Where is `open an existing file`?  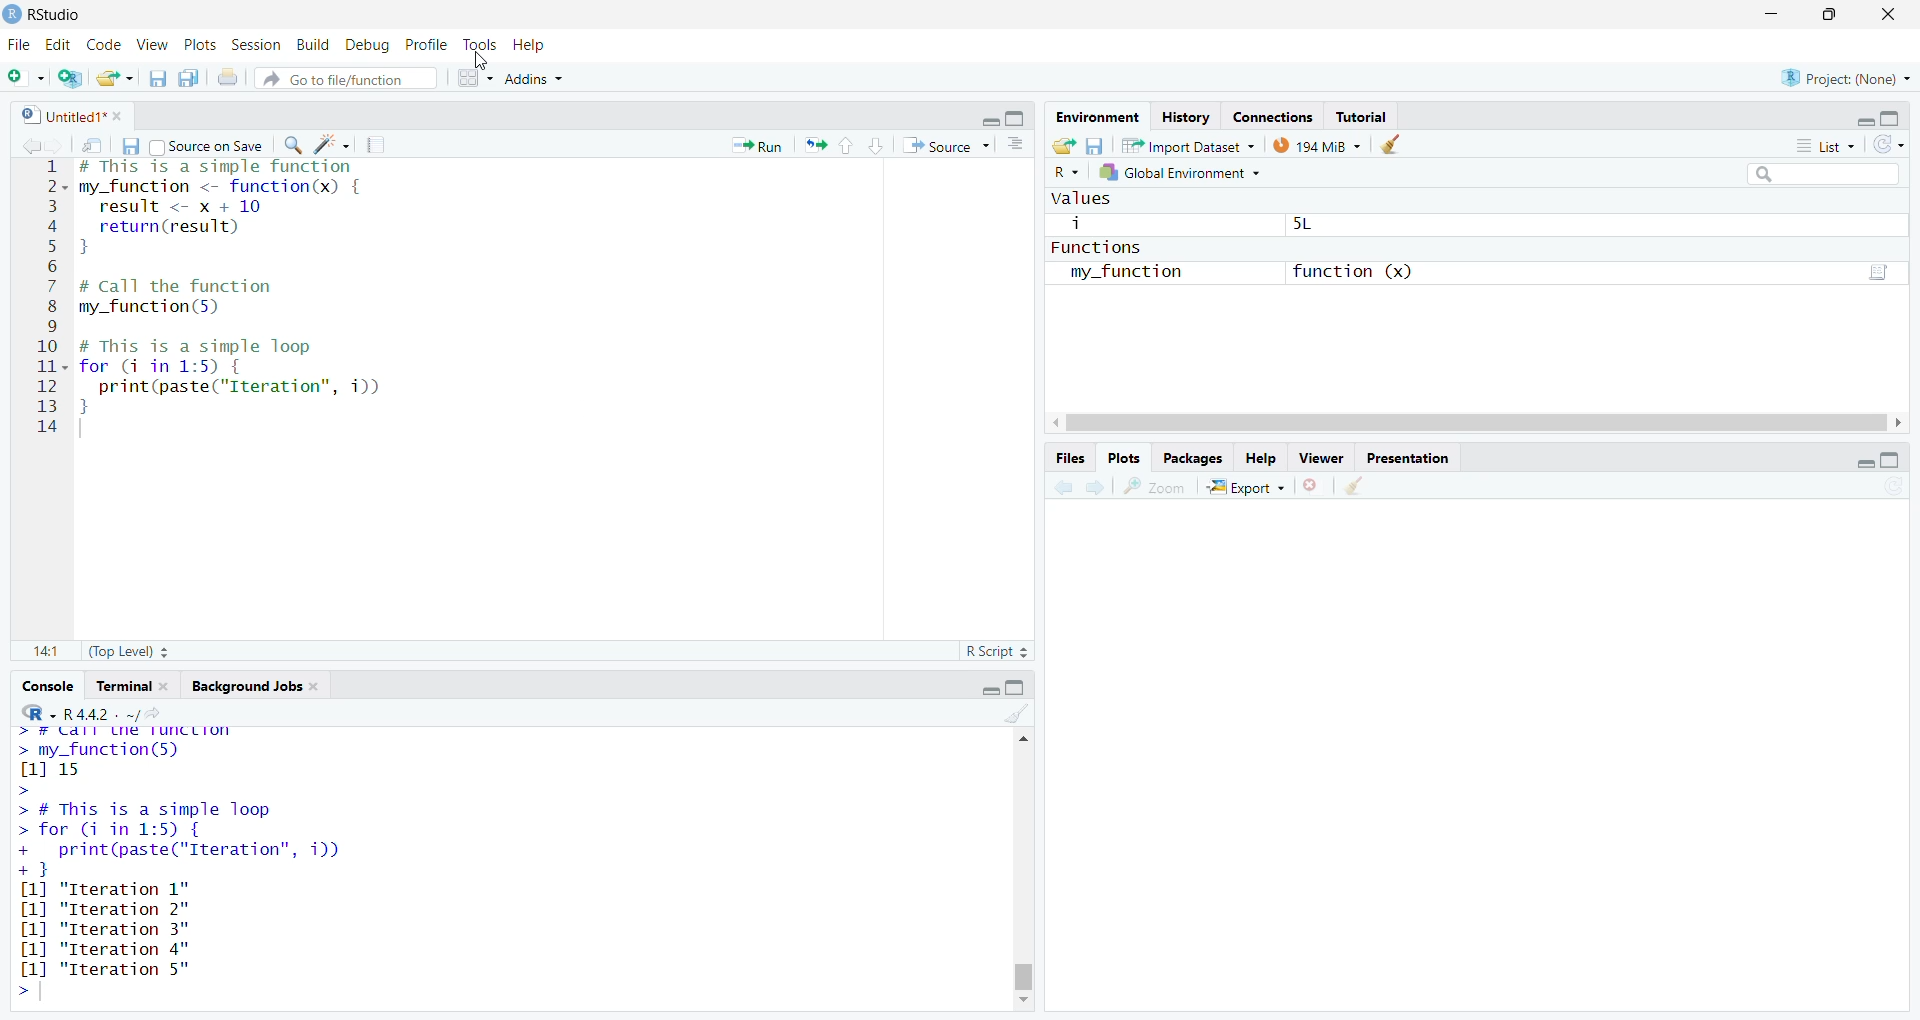
open an existing file is located at coordinates (116, 76).